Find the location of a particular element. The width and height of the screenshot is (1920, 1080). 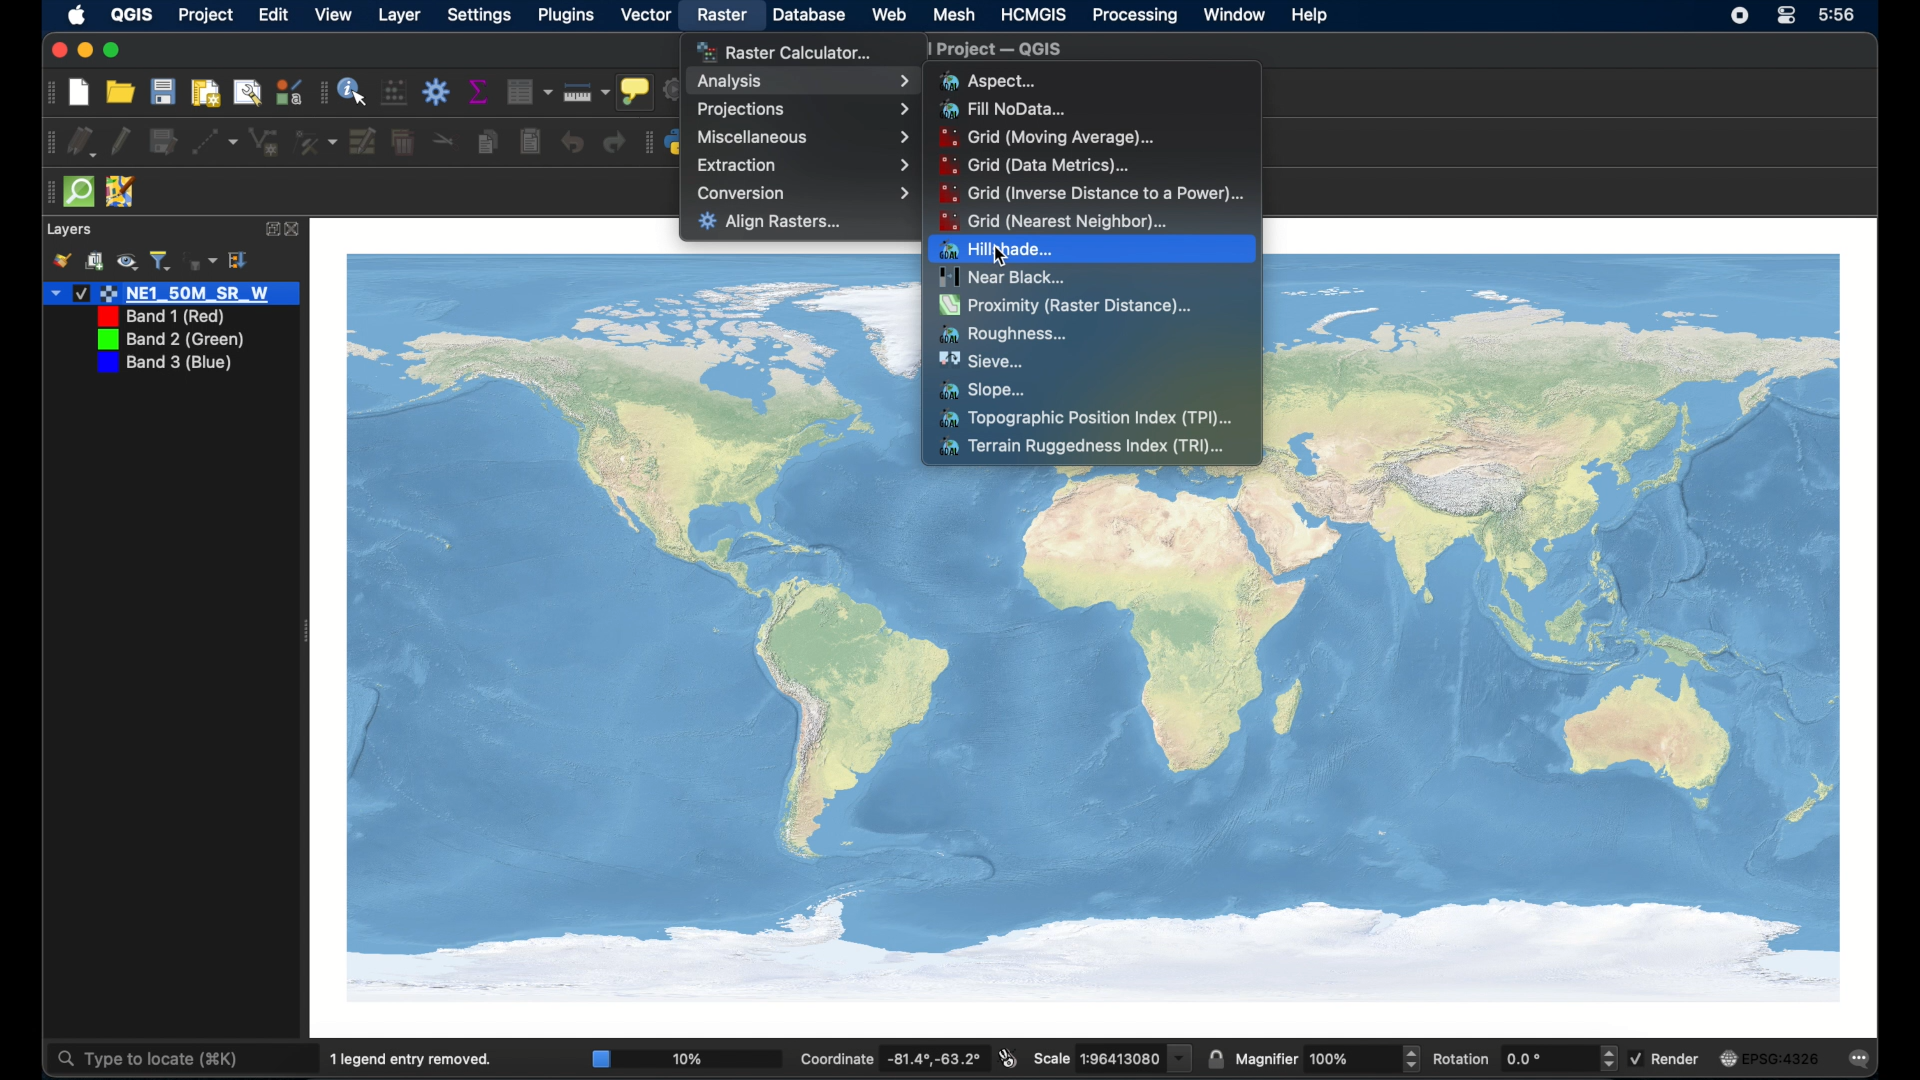

show map tips is located at coordinates (636, 91).